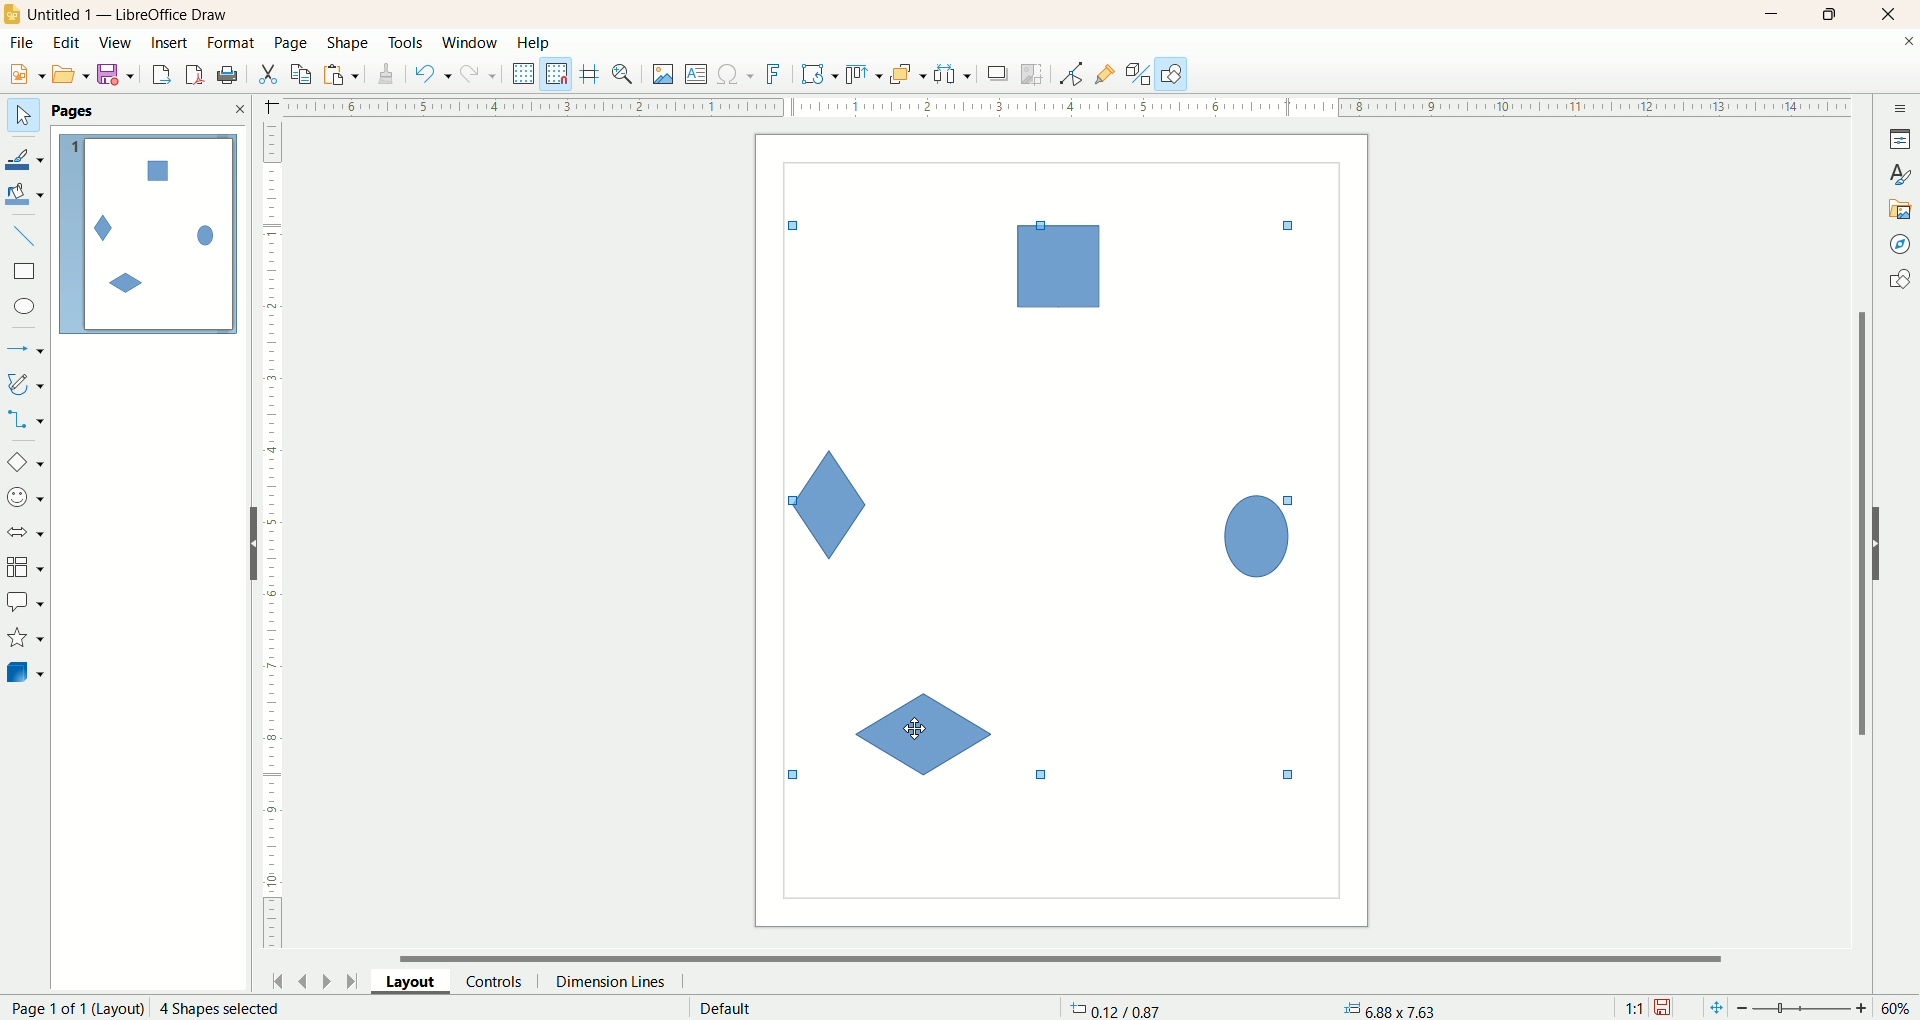  Describe the element at coordinates (302, 74) in the screenshot. I see `copy` at that location.